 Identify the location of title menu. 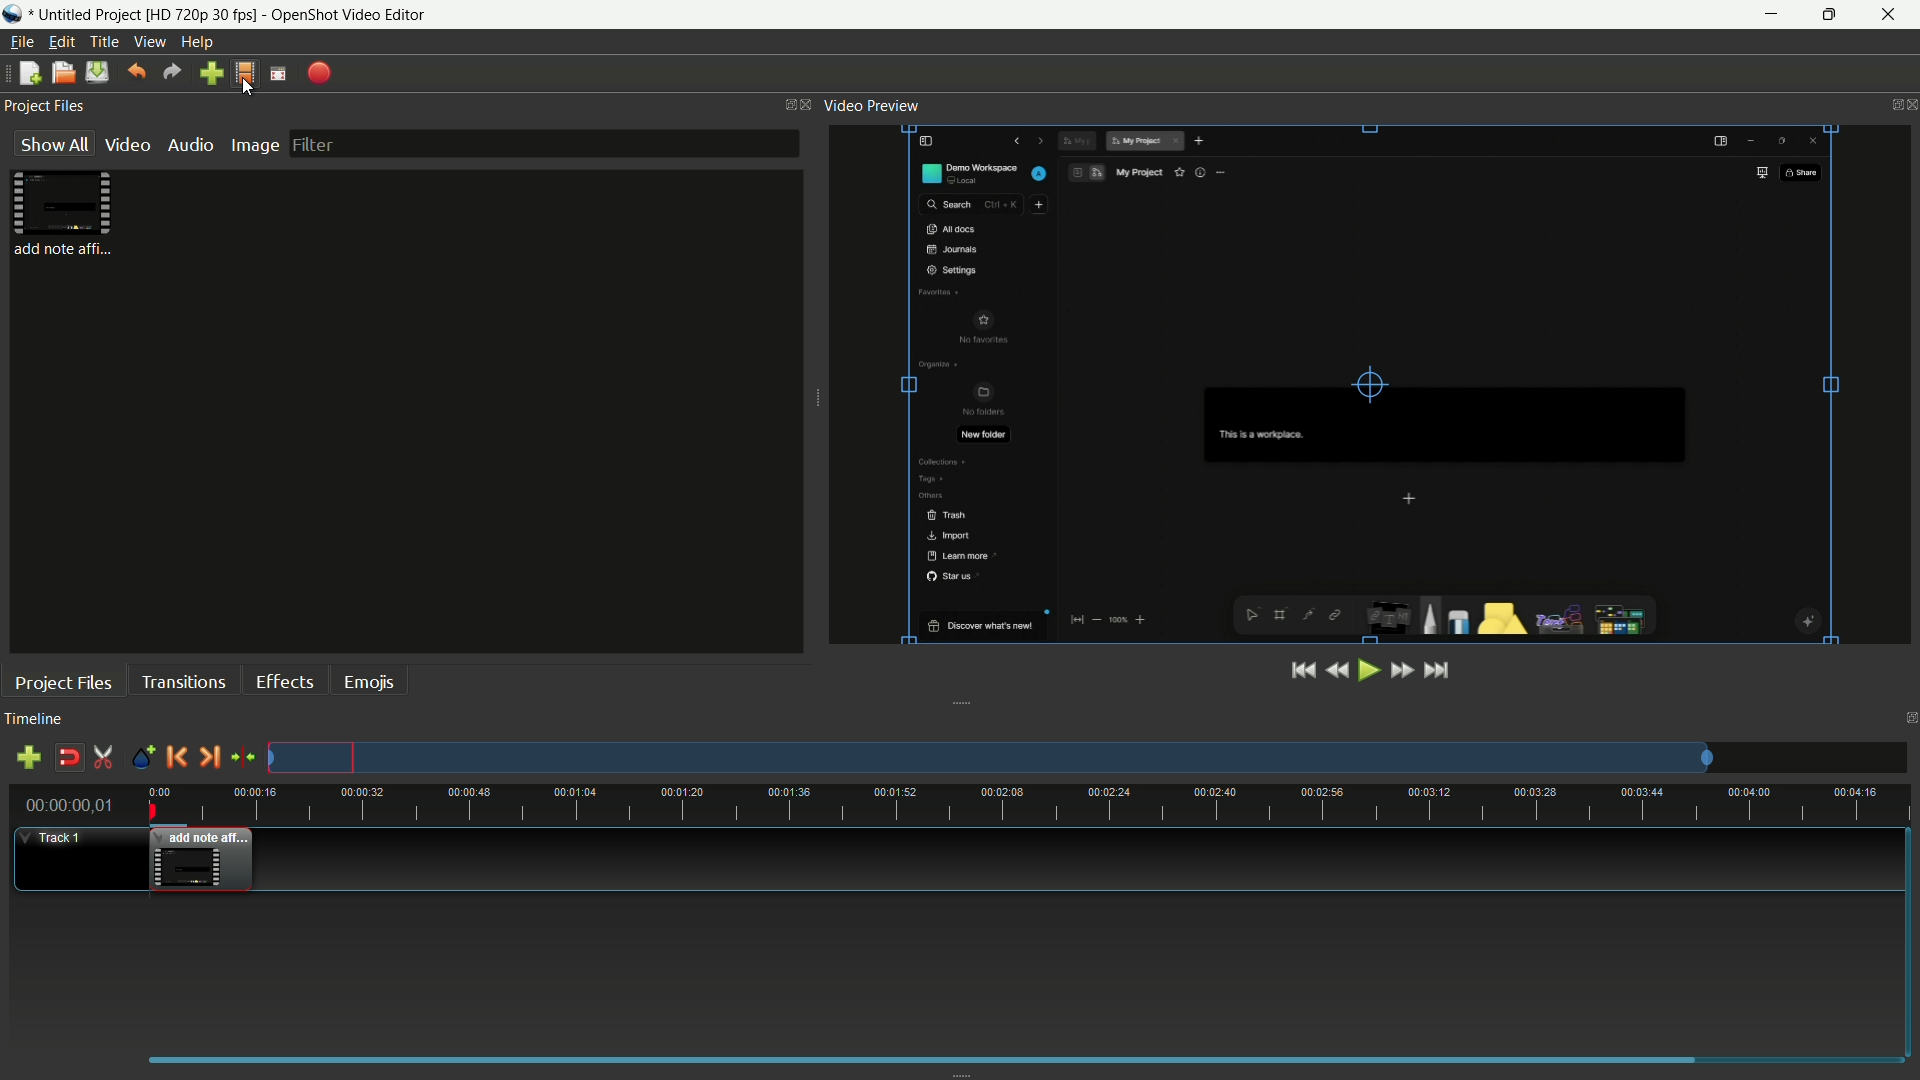
(105, 42).